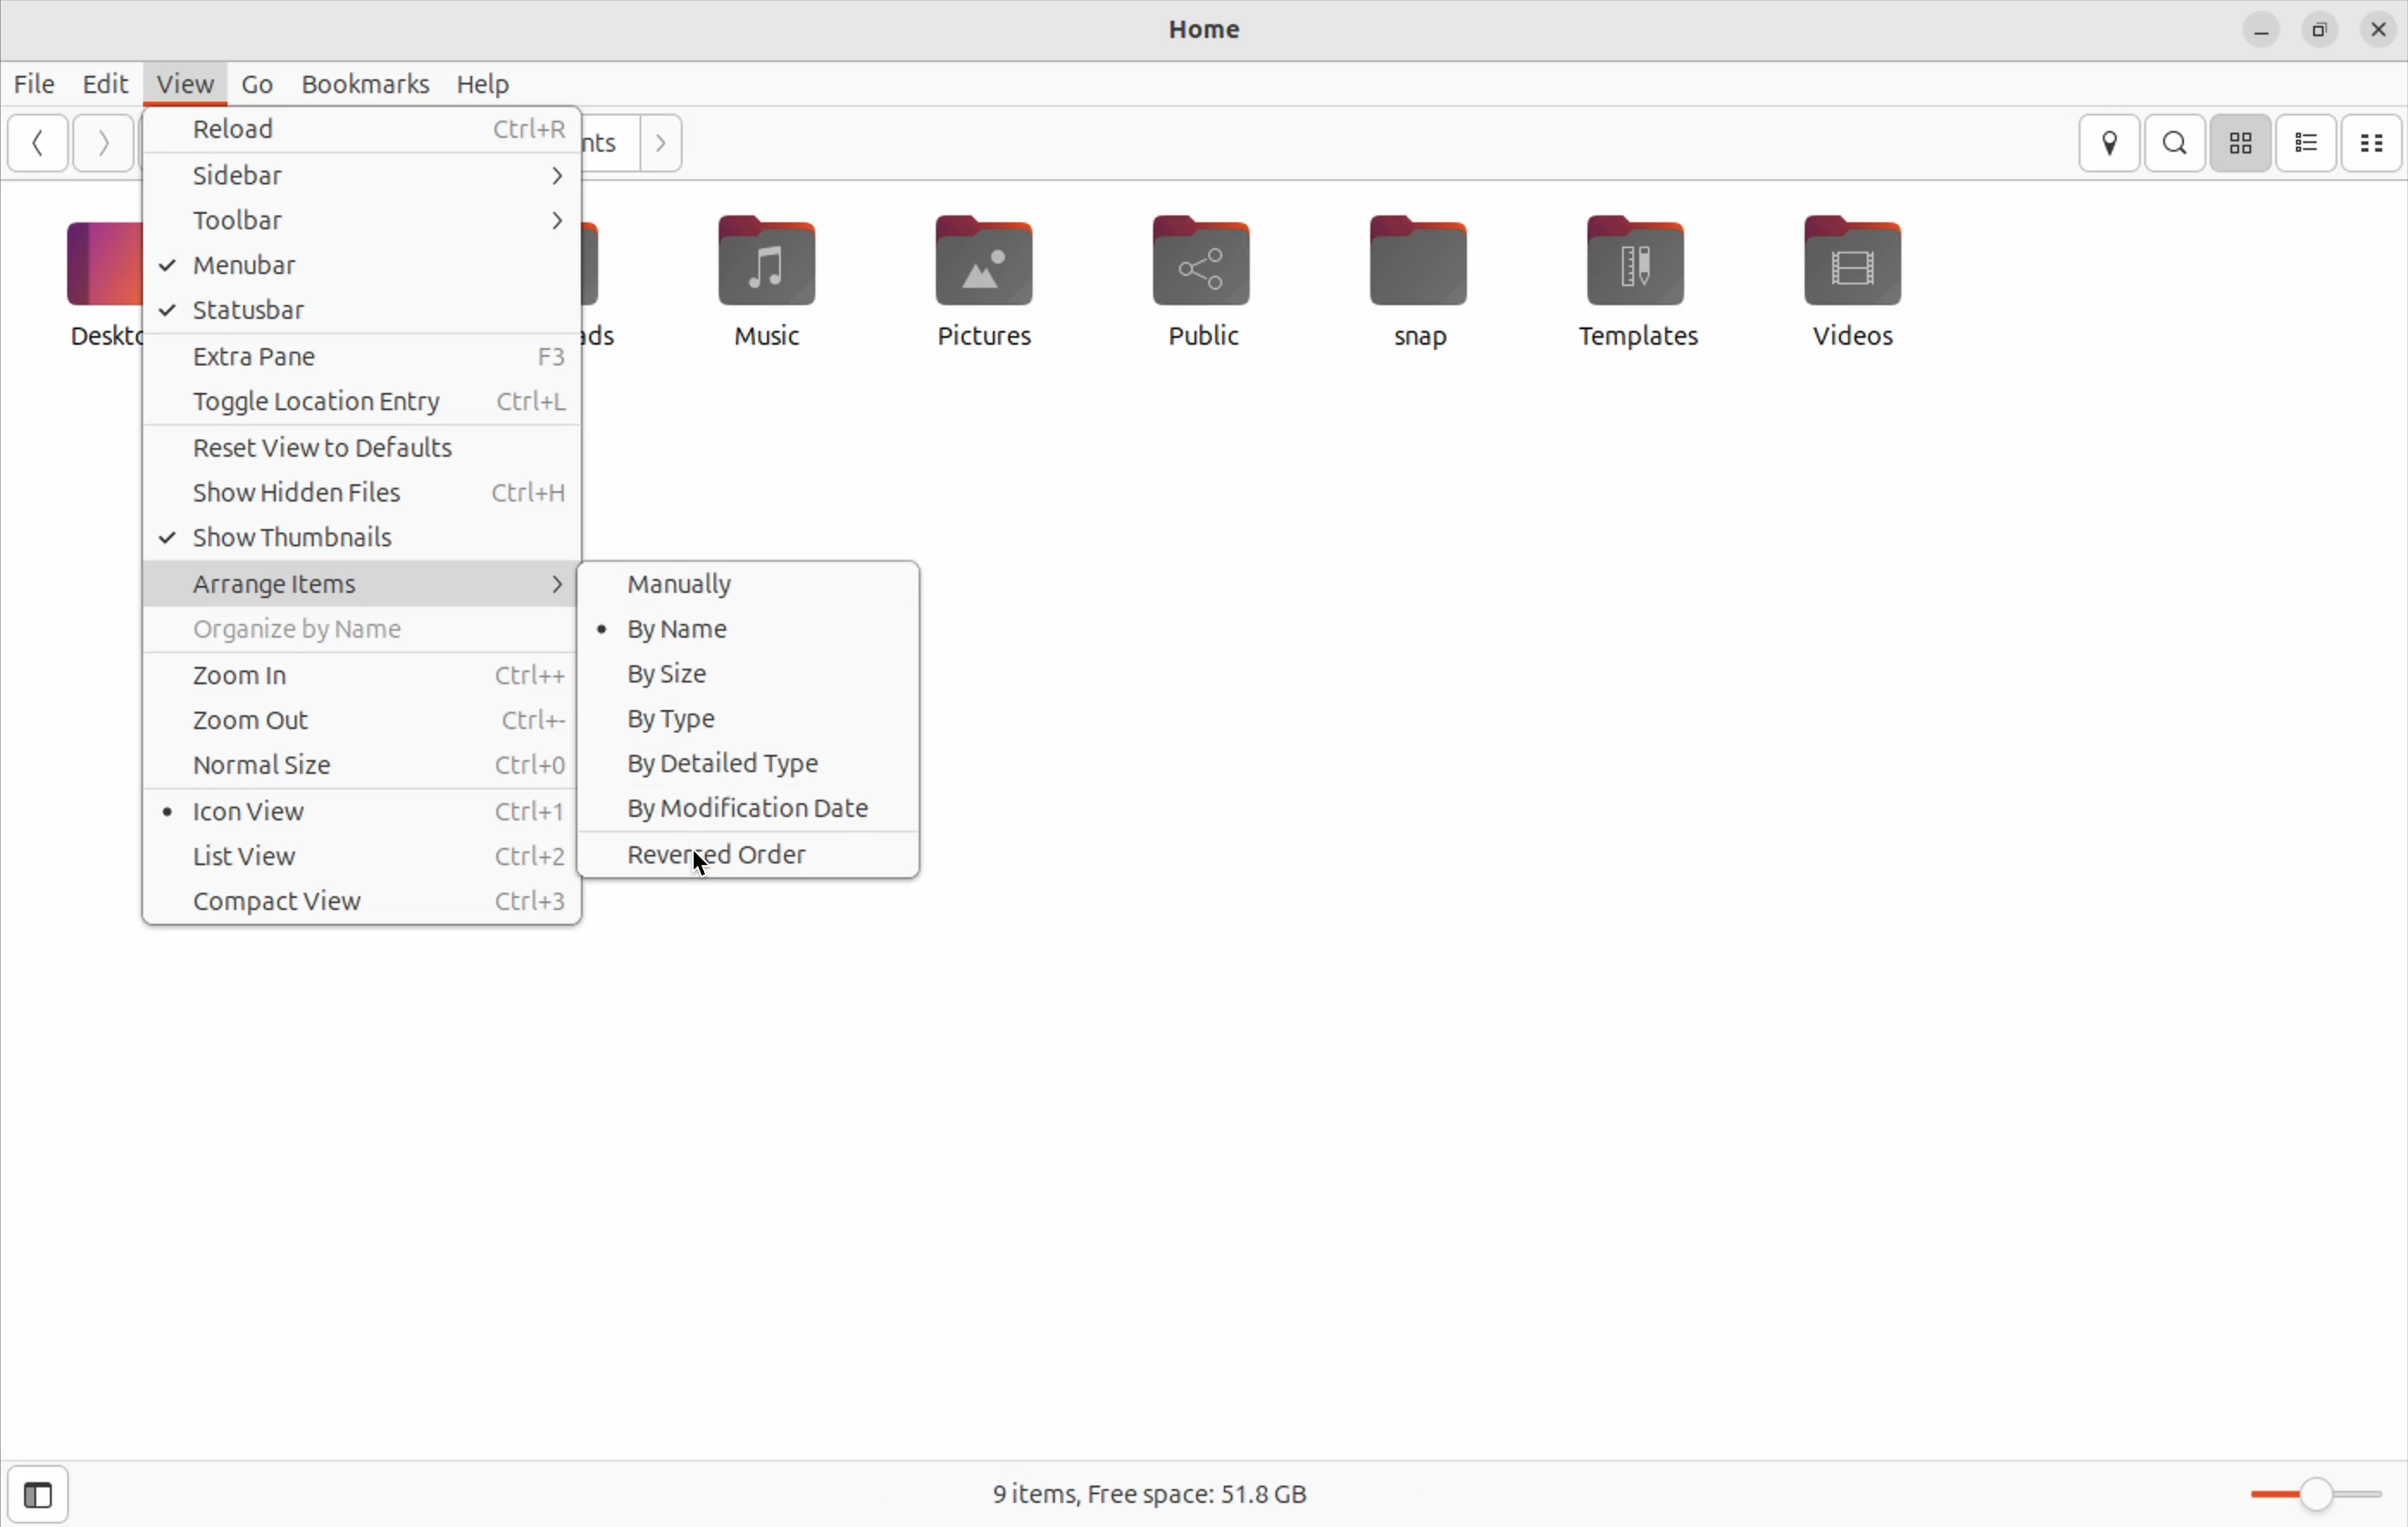 This screenshot has height=1527, width=2408. I want to click on zoom in, so click(354, 676).